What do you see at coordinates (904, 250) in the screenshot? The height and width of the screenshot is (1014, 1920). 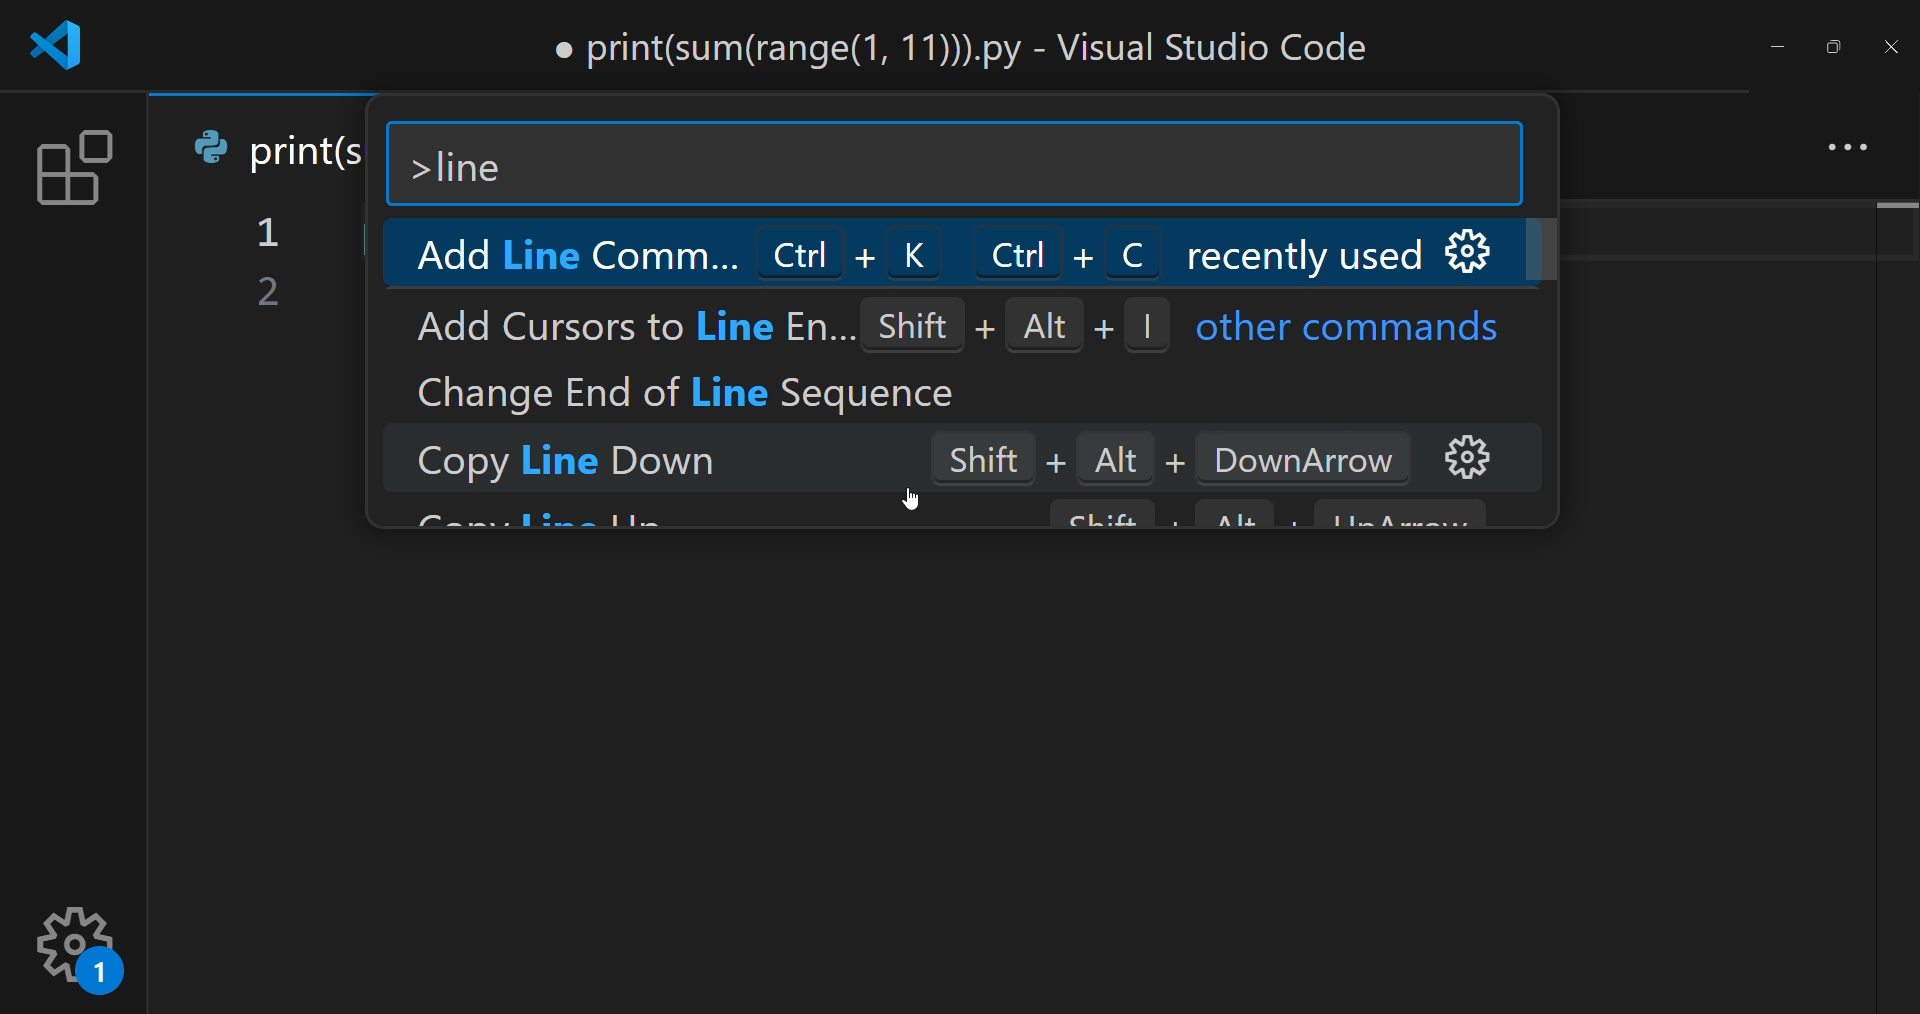 I see `Add Line Comme... Ctrl + K Ctrl + C recently used` at bounding box center [904, 250].